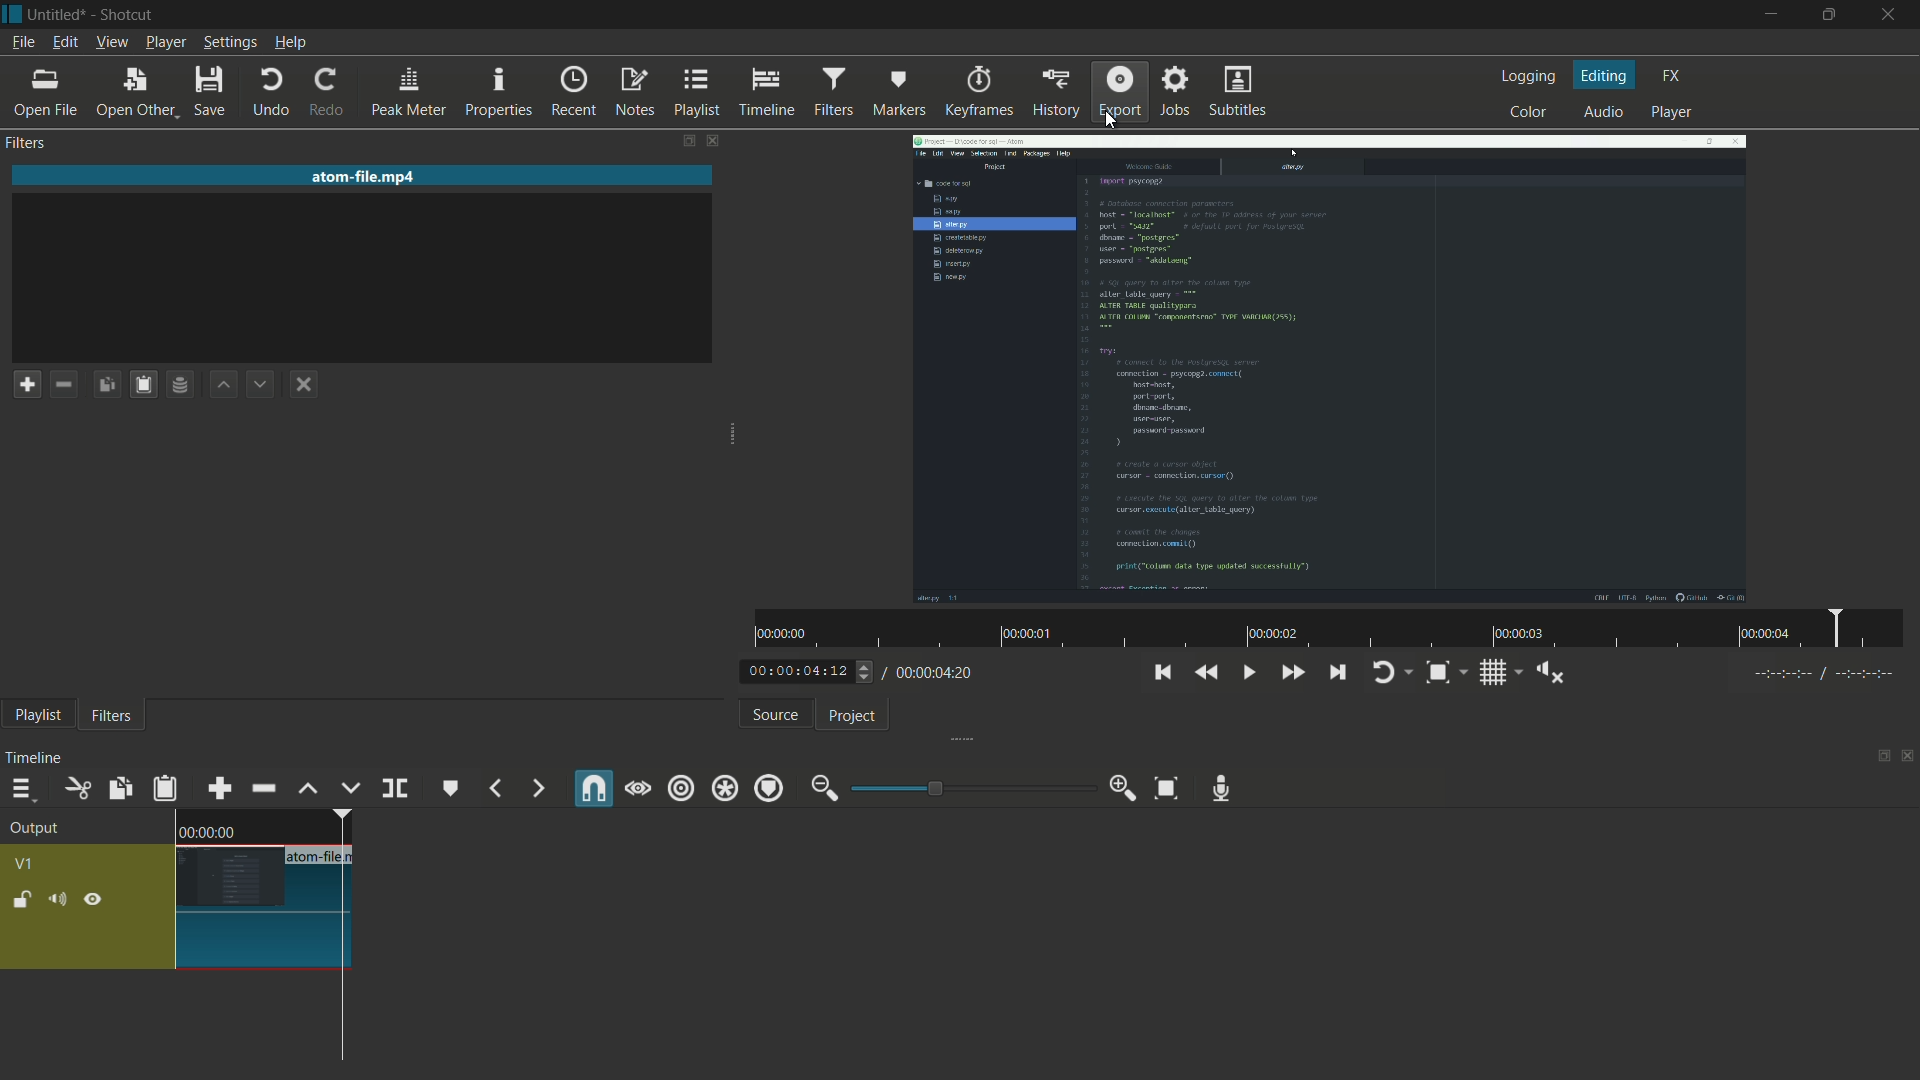  What do you see at coordinates (681, 789) in the screenshot?
I see `ripple` at bounding box center [681, 789].